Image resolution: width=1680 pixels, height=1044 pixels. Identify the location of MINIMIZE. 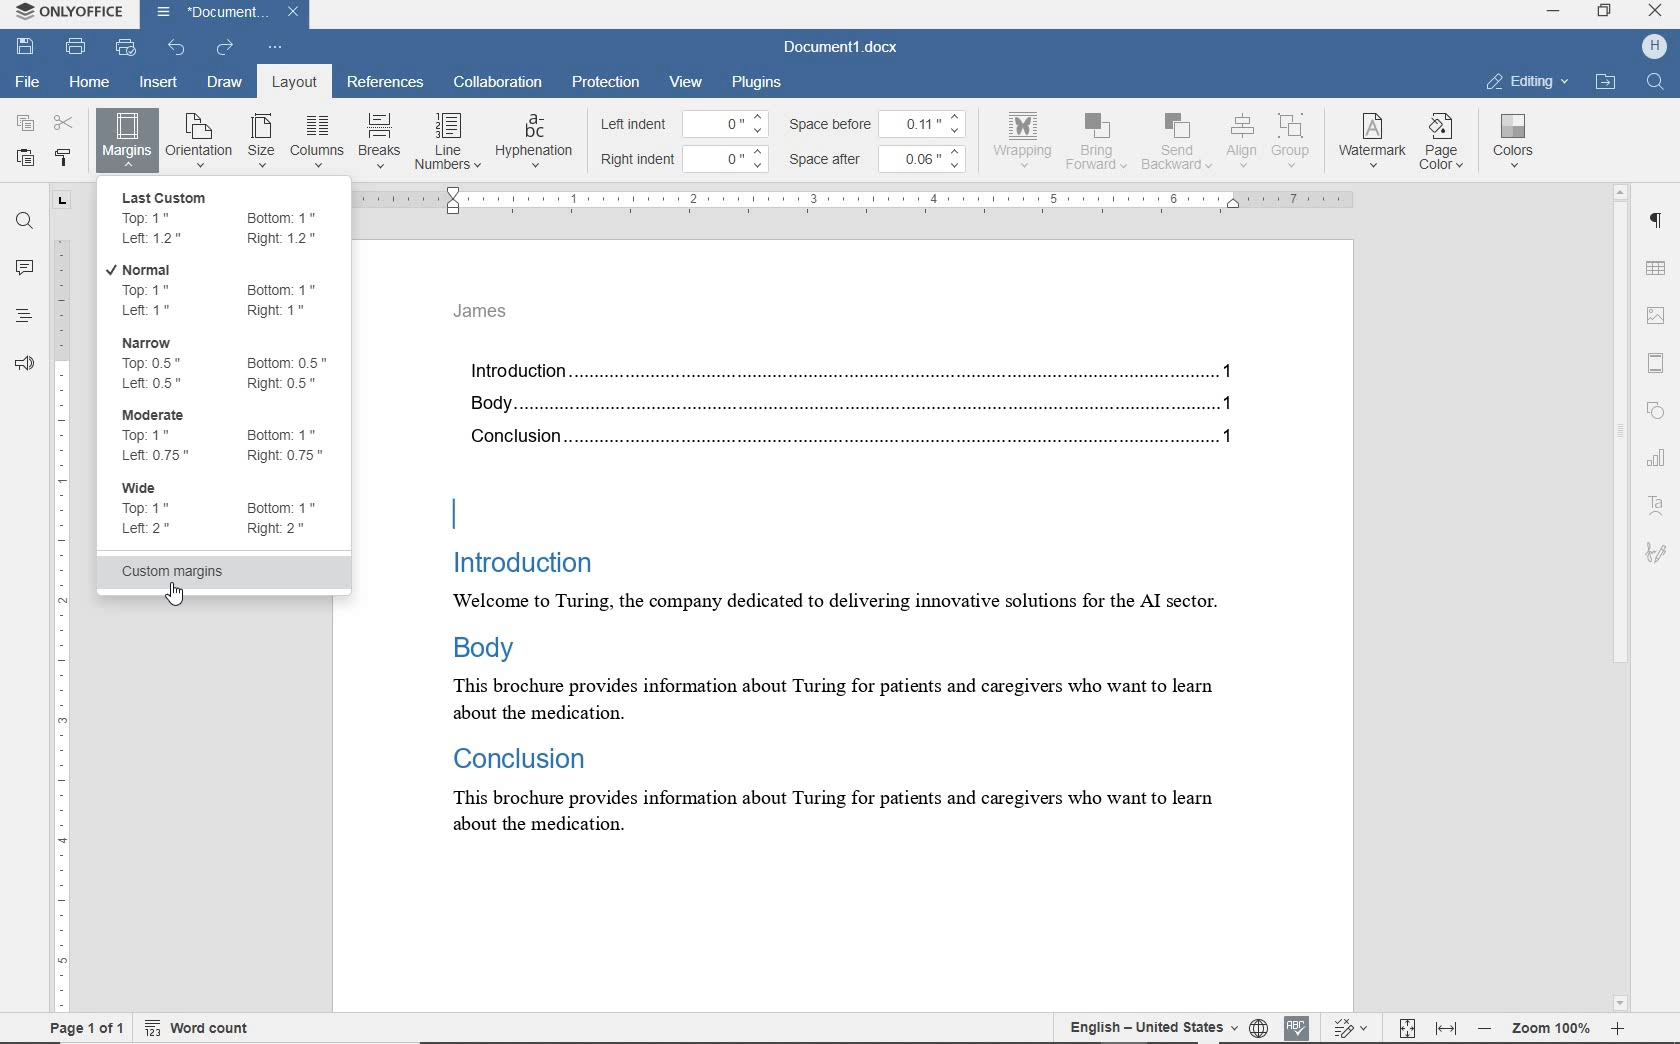
(1552, 12).